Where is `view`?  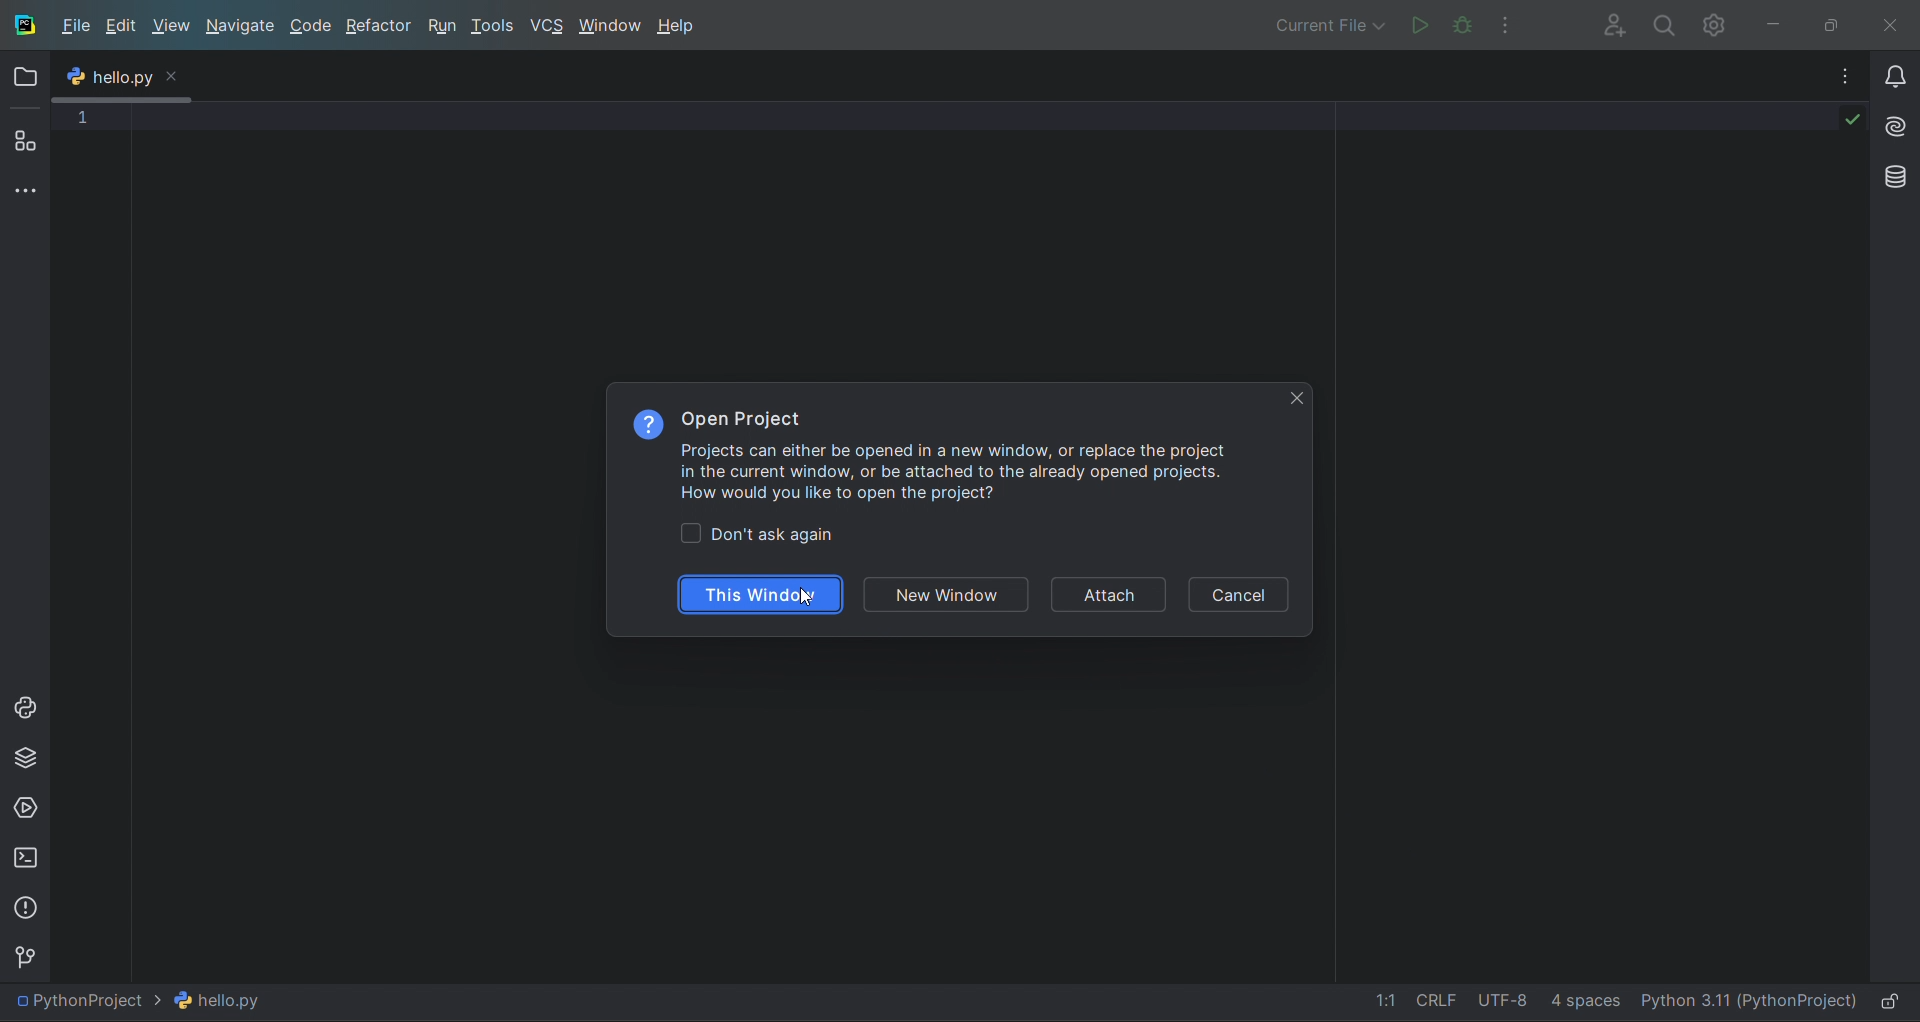 view is located at coordinates (170, 26).